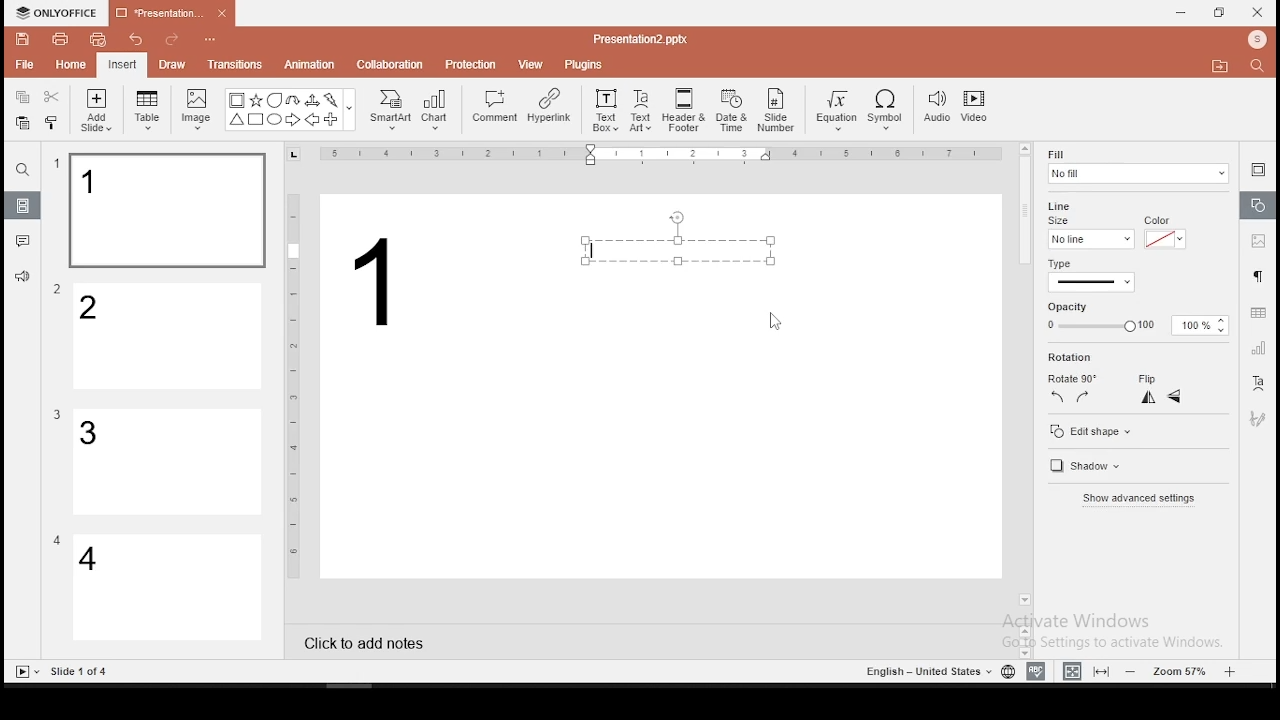  What do you see at coordinates (1253, 418) in the screenshot?
I see `` at bounding box center [1253, 418].